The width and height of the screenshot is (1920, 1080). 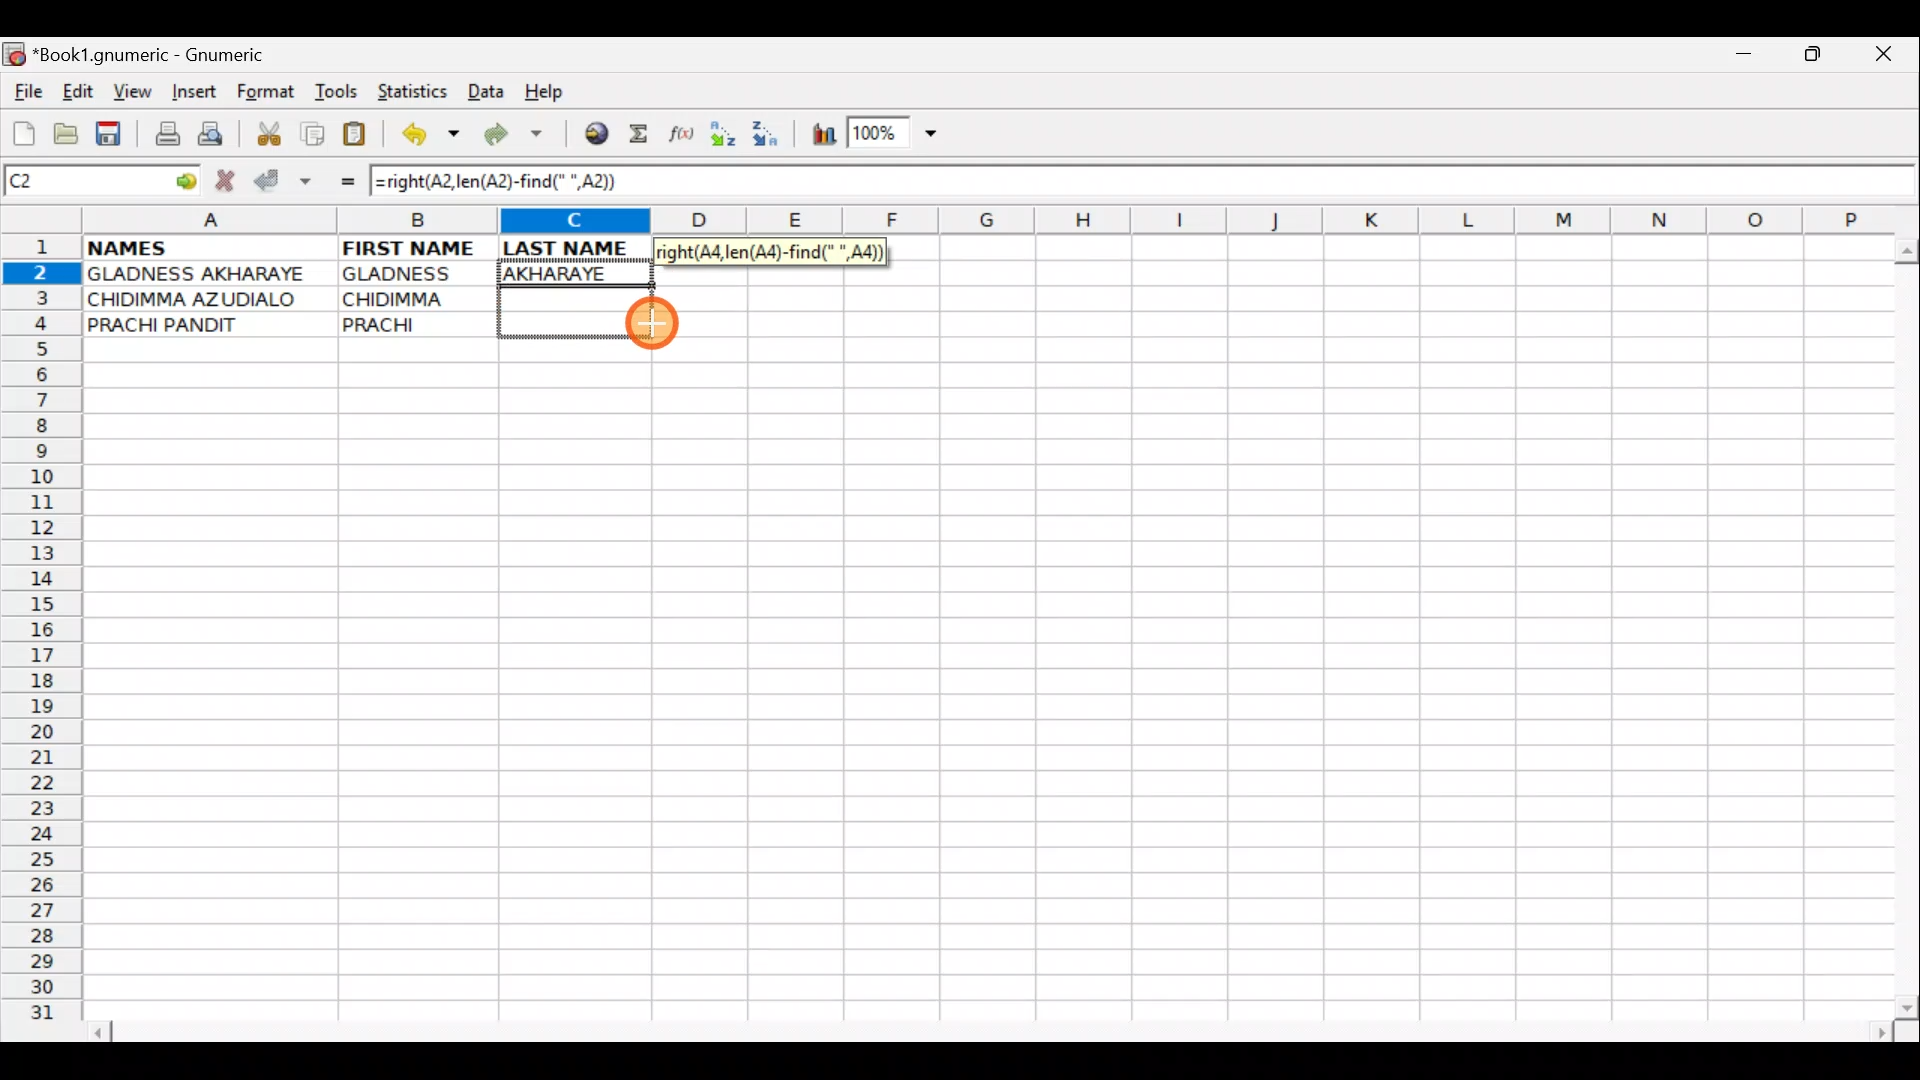 I want to click on GLADNESS AKHARAYE, so click(x=209, y=275).